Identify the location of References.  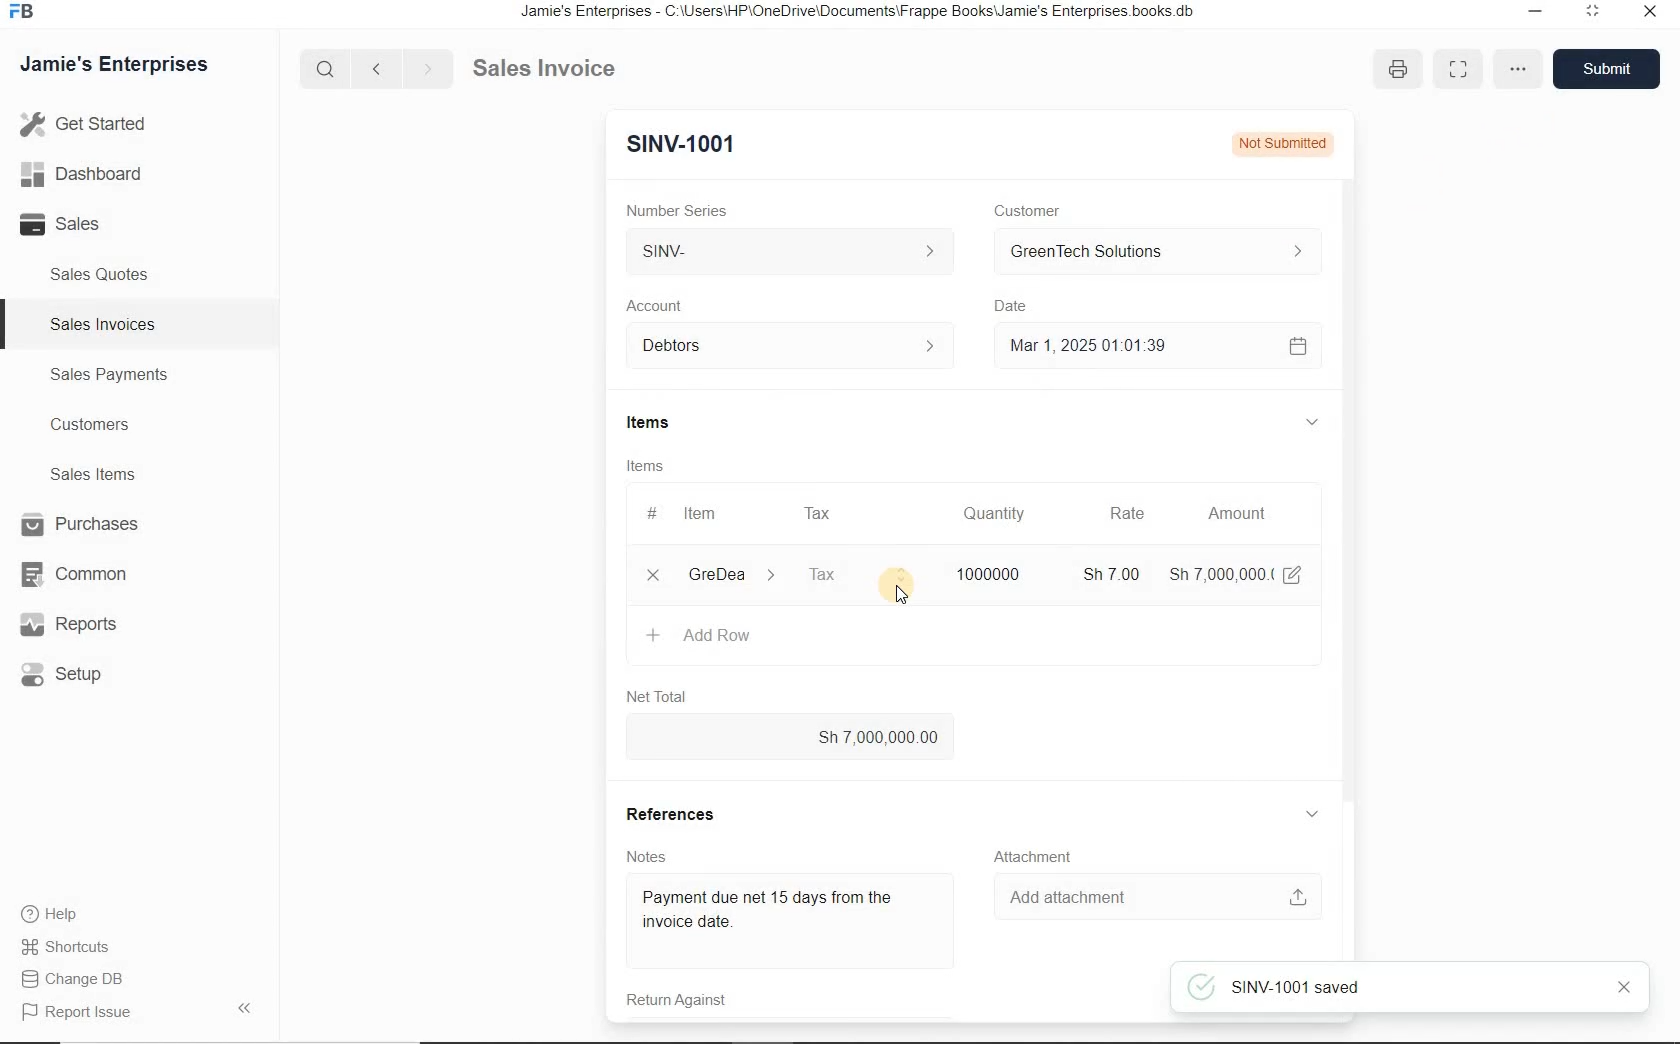
(676, 811).